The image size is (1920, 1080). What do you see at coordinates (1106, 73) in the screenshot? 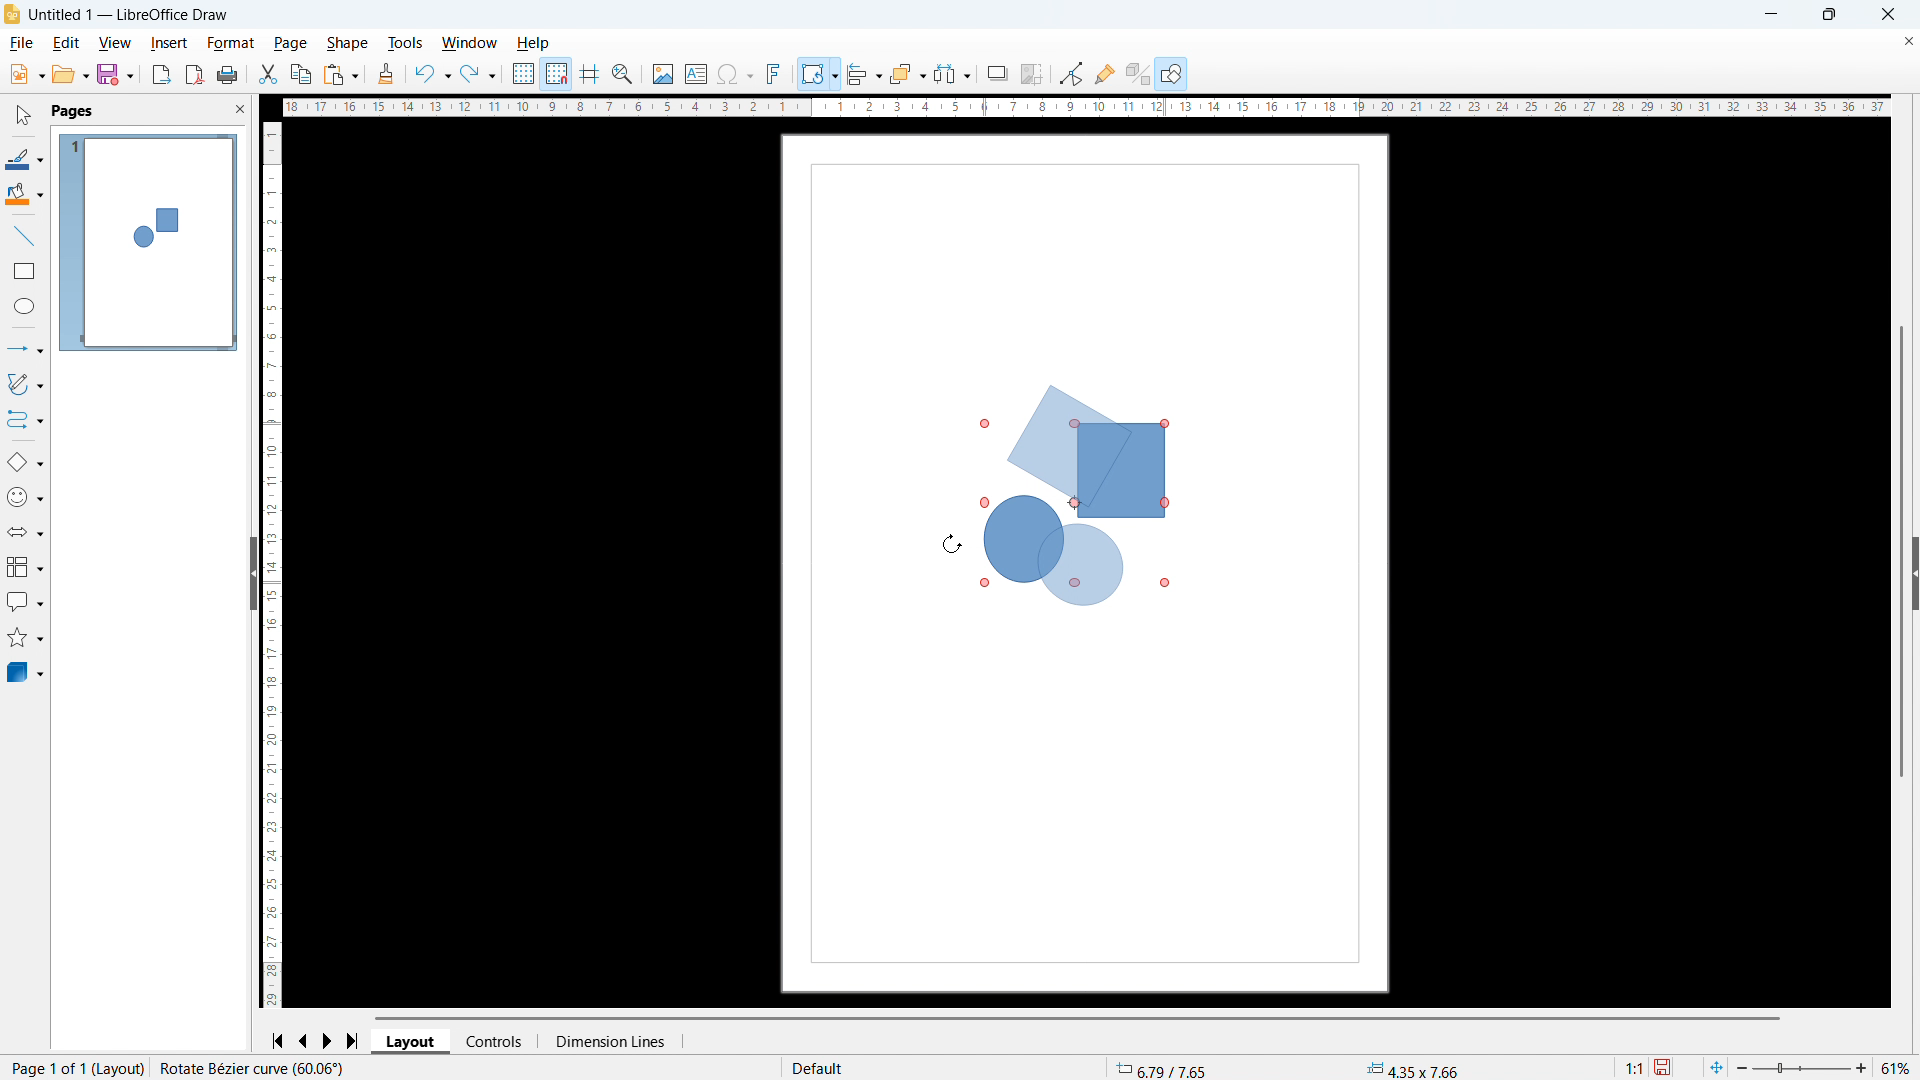
I see `Show glue Point functions ` at bounding box center [1106, 73].